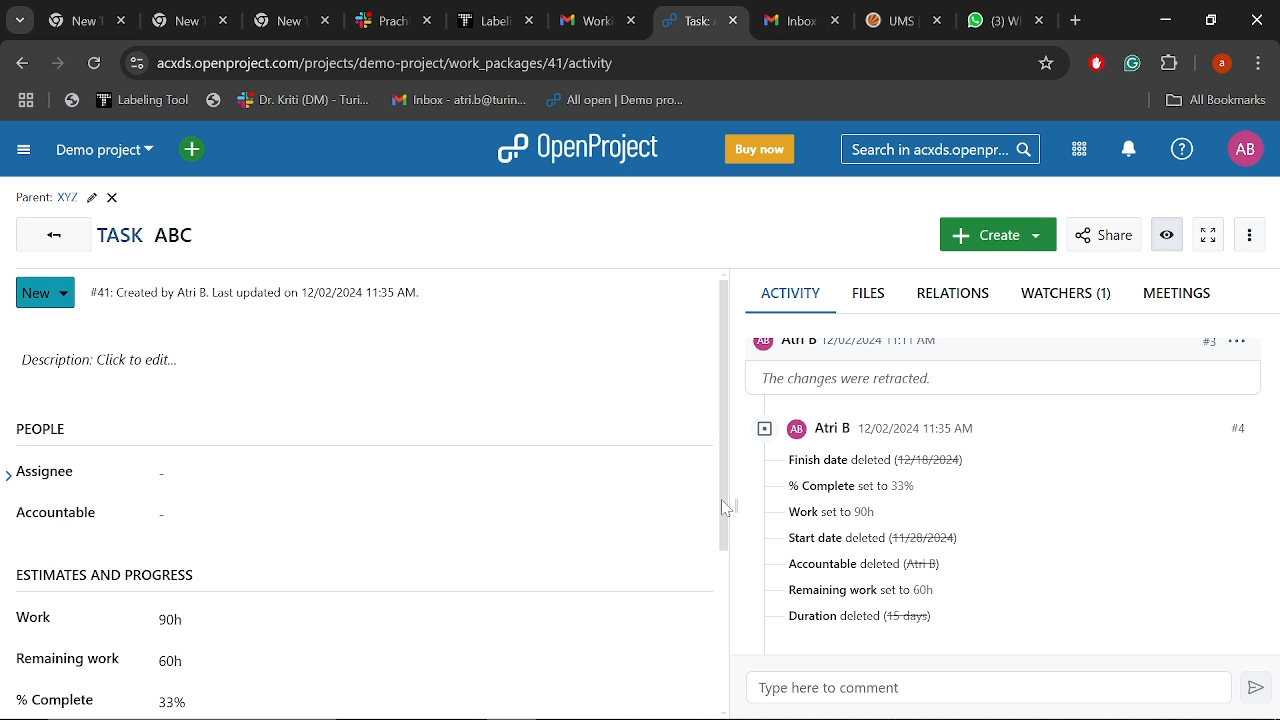 The height and width of the screenshot is (720, 1280). Describe the element at coordinates (421, 661) in the screenshot. I see `Remaining work` at that location.